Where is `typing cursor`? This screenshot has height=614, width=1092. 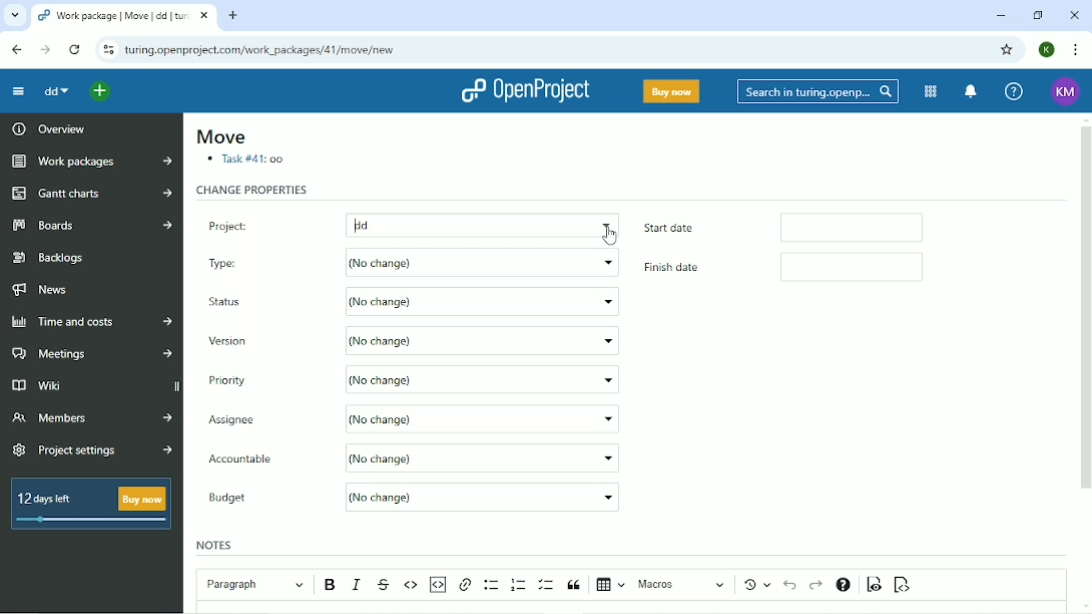
typing cursor is located at coordinates (352, 224).